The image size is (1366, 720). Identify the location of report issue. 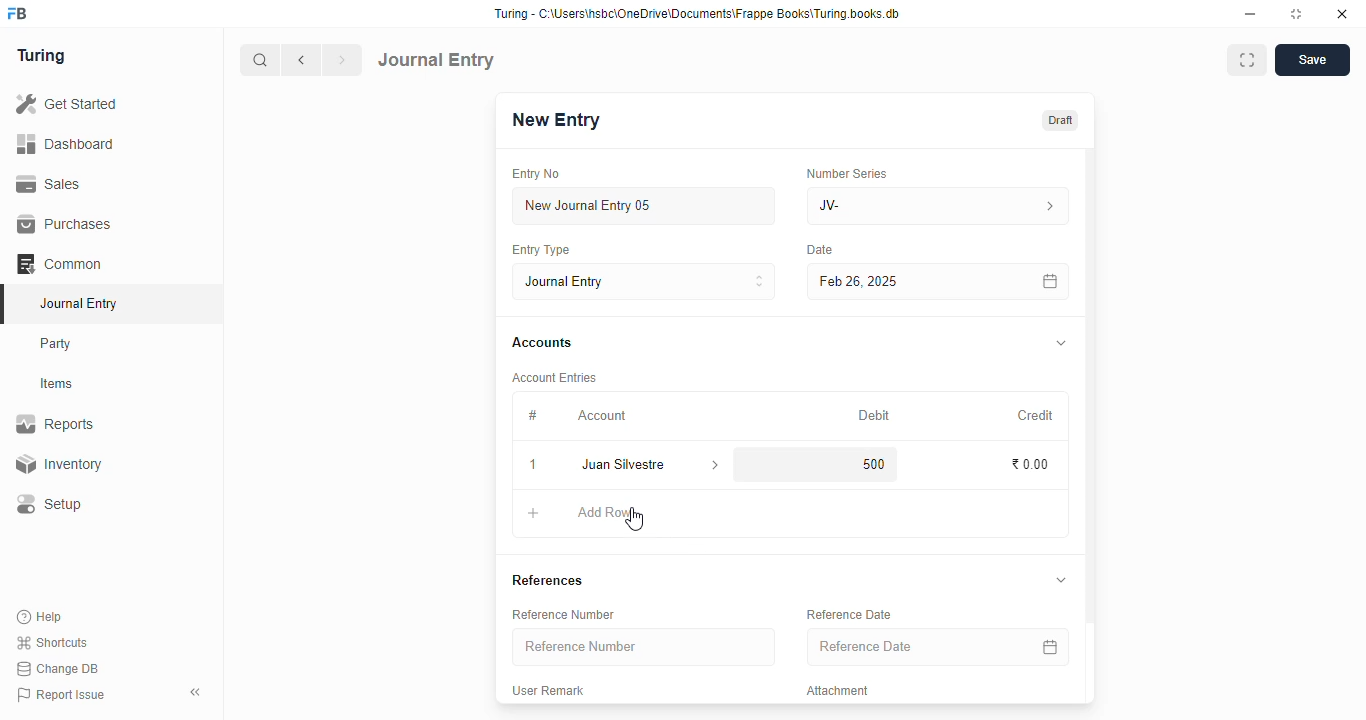
(61, 695).